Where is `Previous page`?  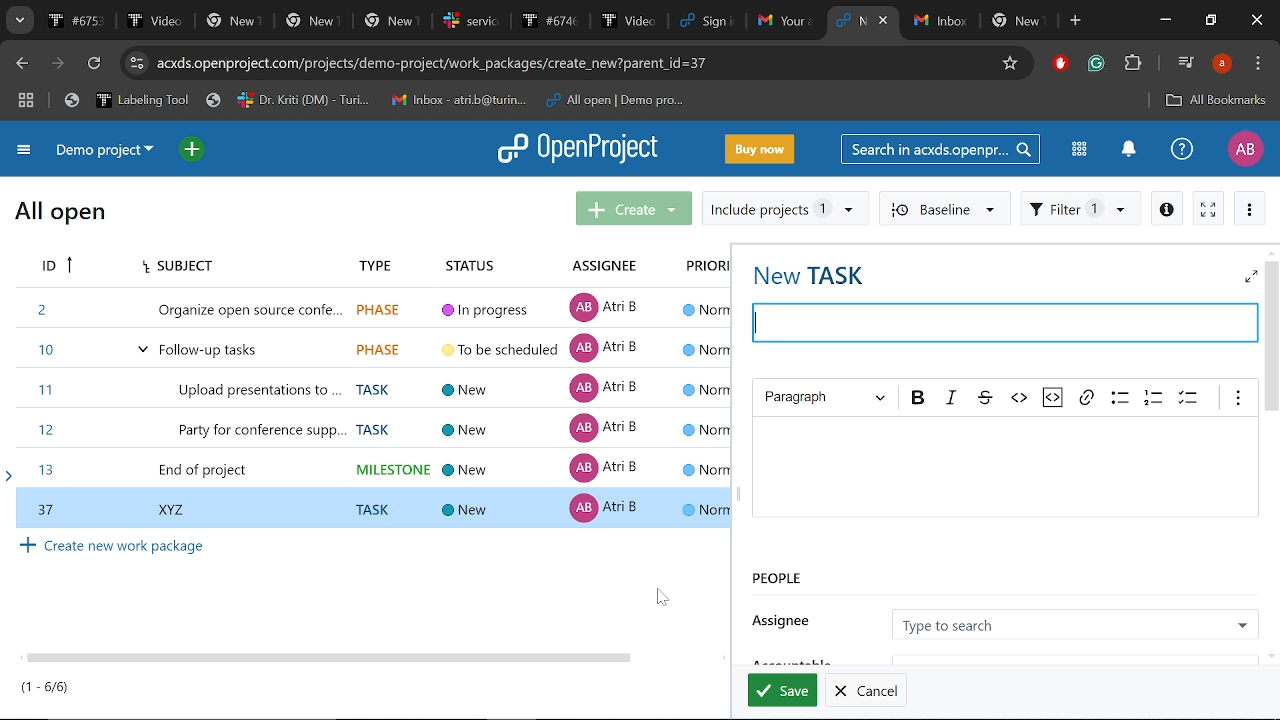 Previous page is located at coordinates (19, 64).